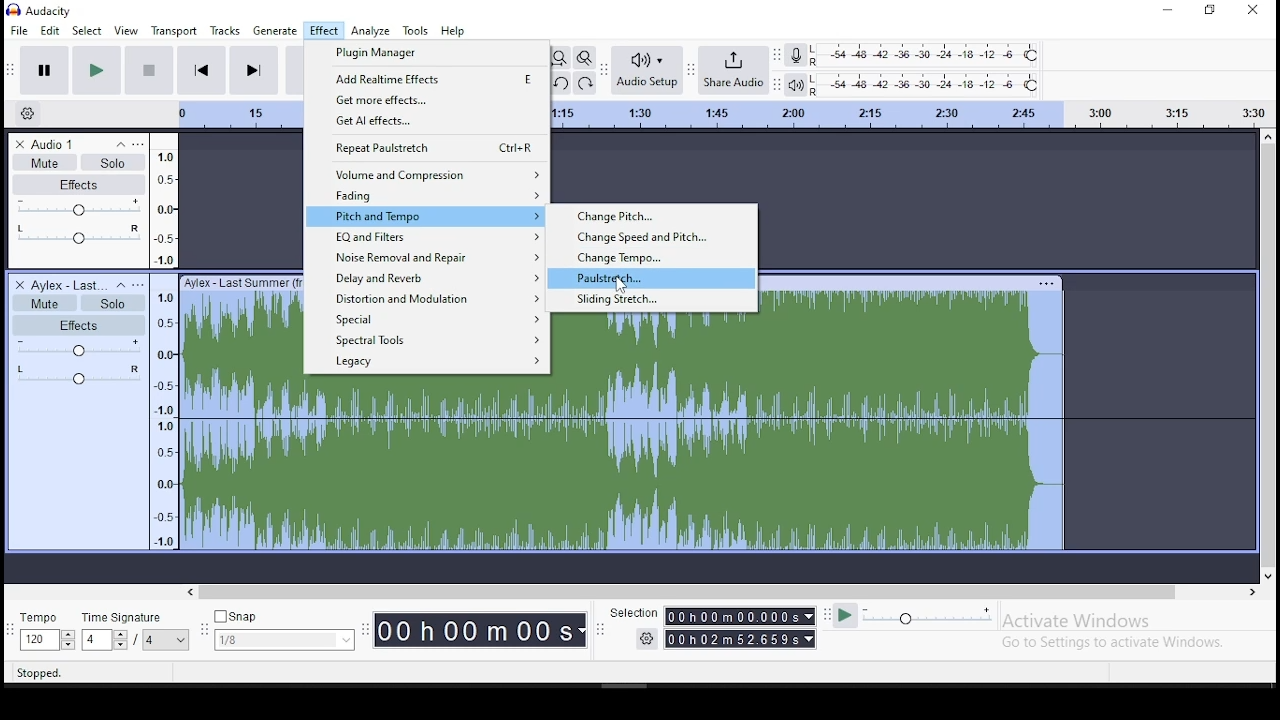 The height and width of the screenshot is (720, 1280). What do you see at coordinates (651, 216) in the screenshot?
I see `change pitch` at bounding box center [651, 216].